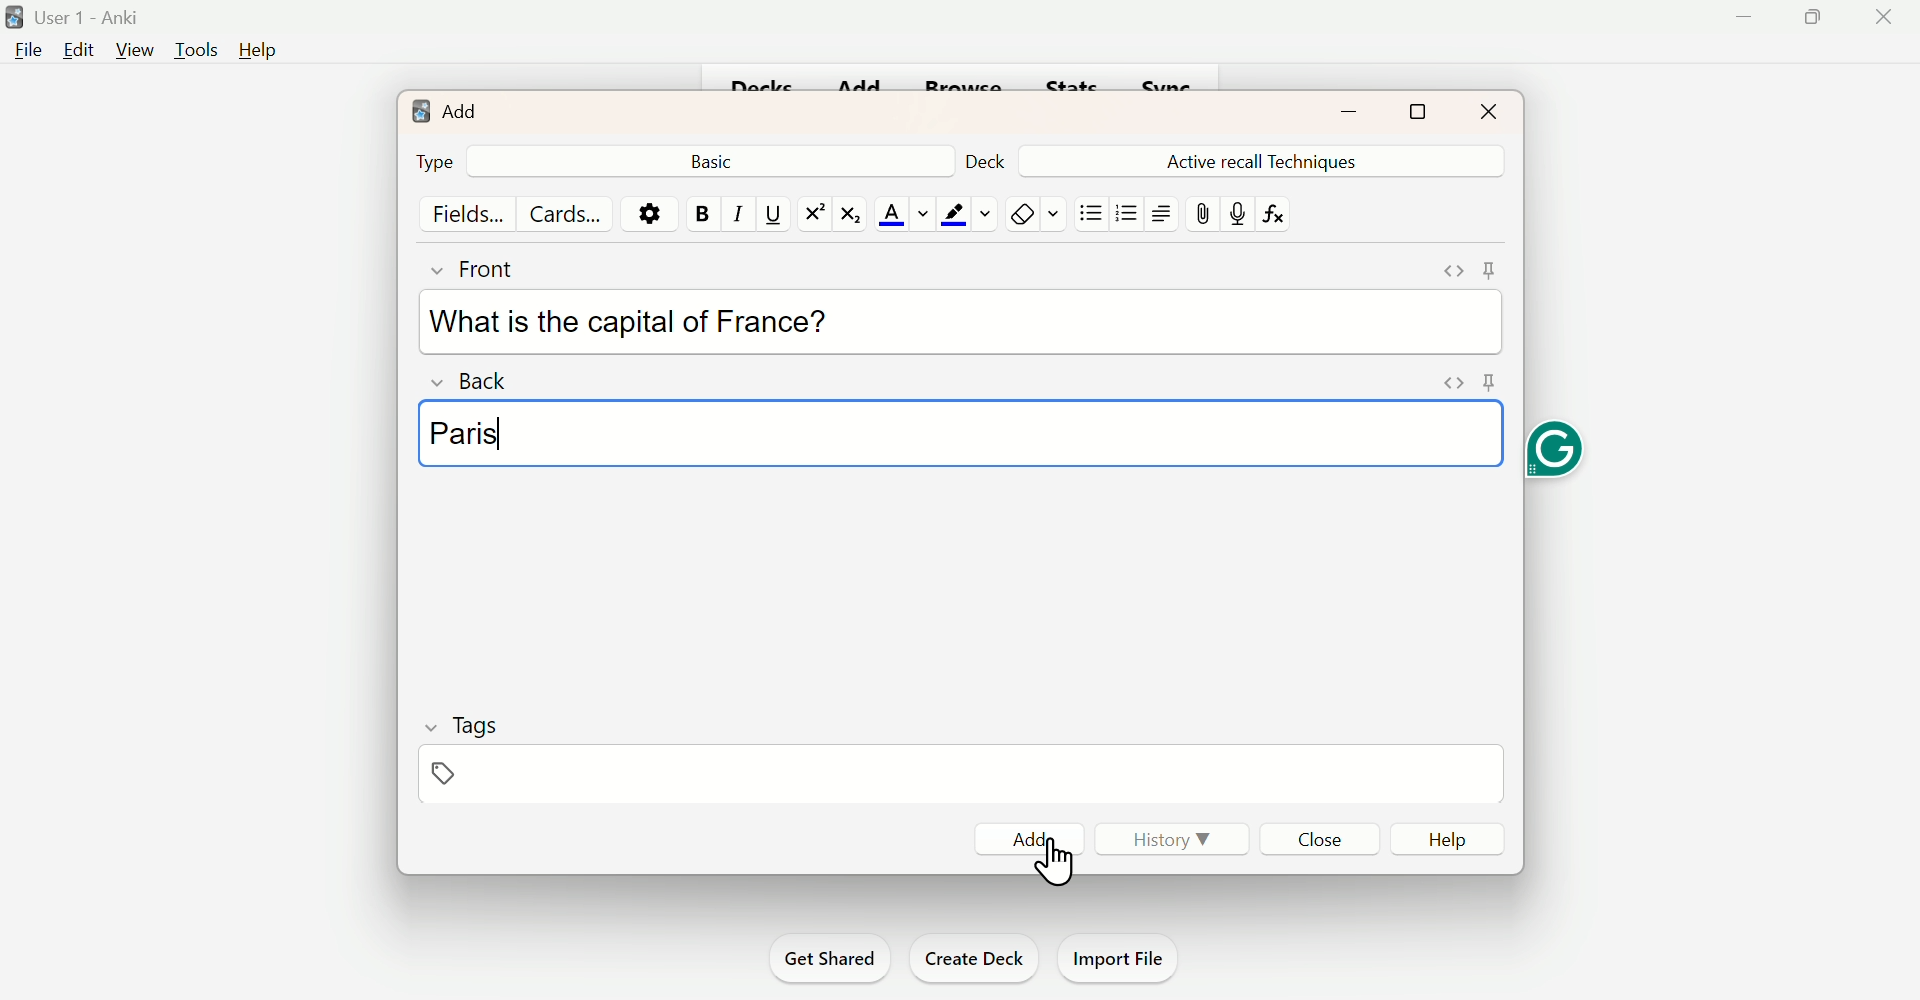  I want to click on Superscript, so click(811, 213).